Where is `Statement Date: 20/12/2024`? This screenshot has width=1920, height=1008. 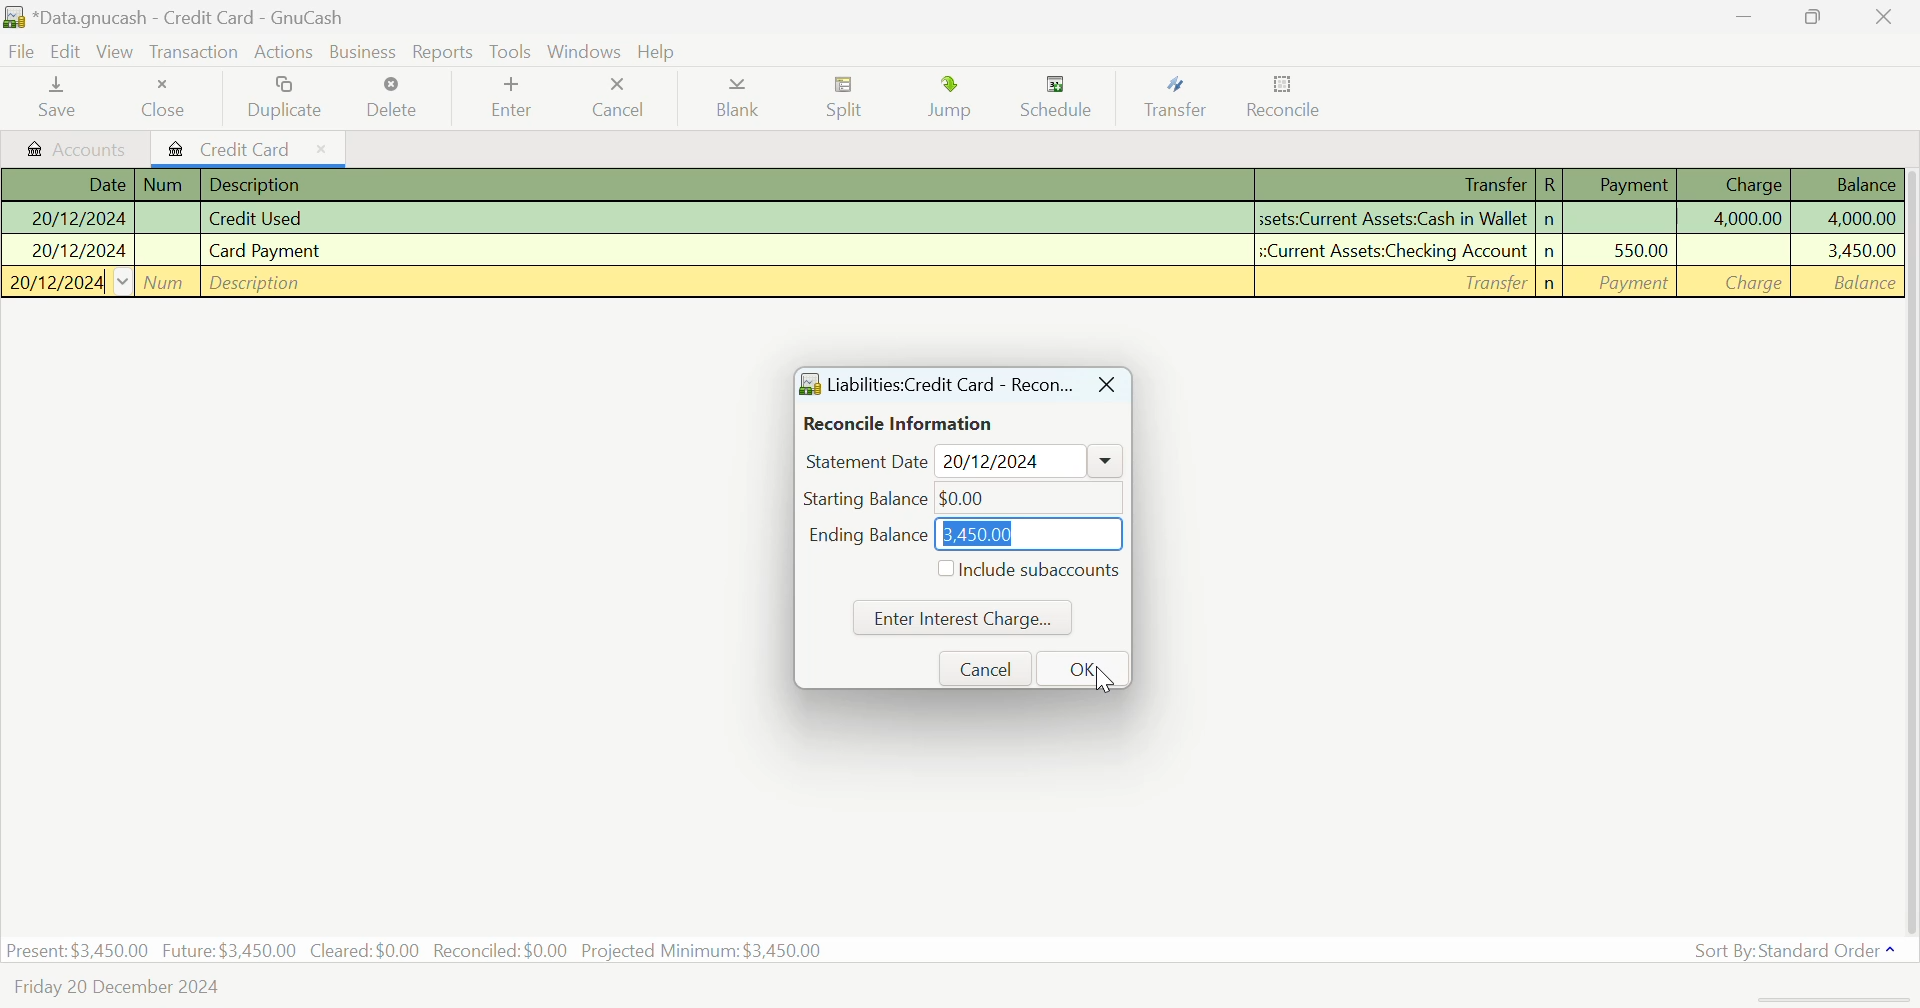
Statement Date: 20/12/2024 is located at coordinates (961, 463).